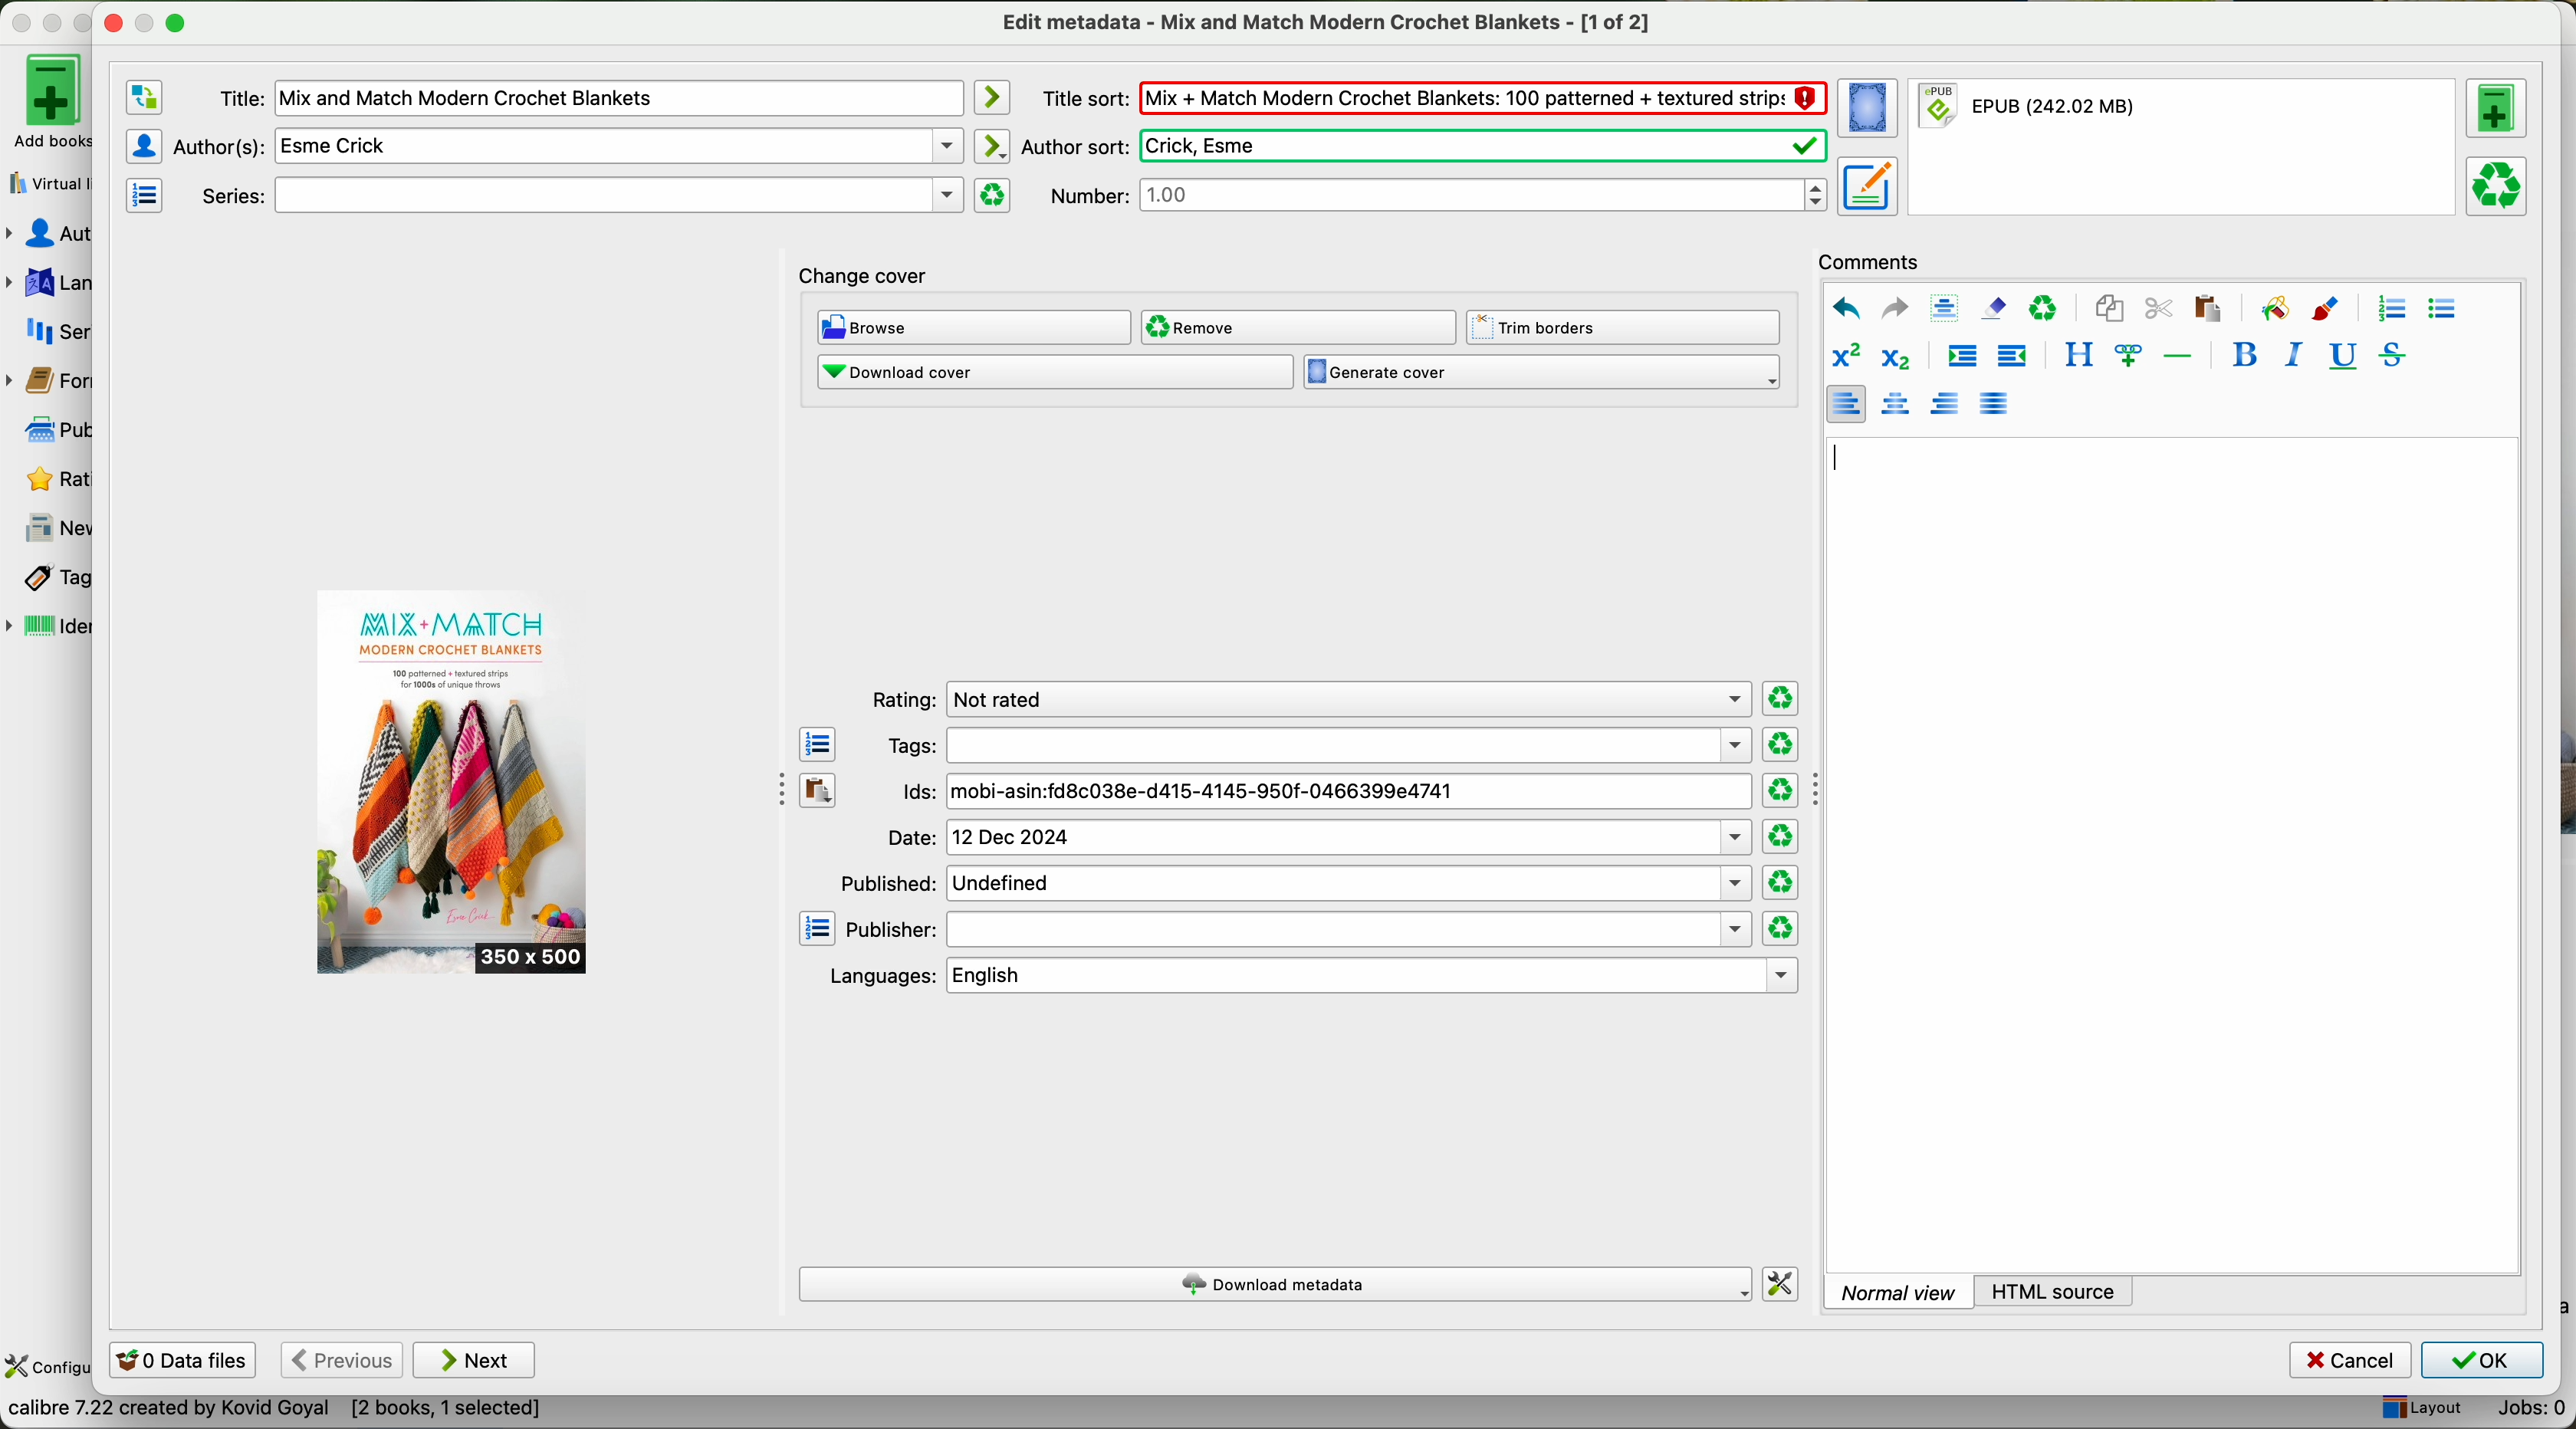  What do you see at coordinates (1317, 745) in the screenshot?
I see `tags` at bounding box center [1317, 745].